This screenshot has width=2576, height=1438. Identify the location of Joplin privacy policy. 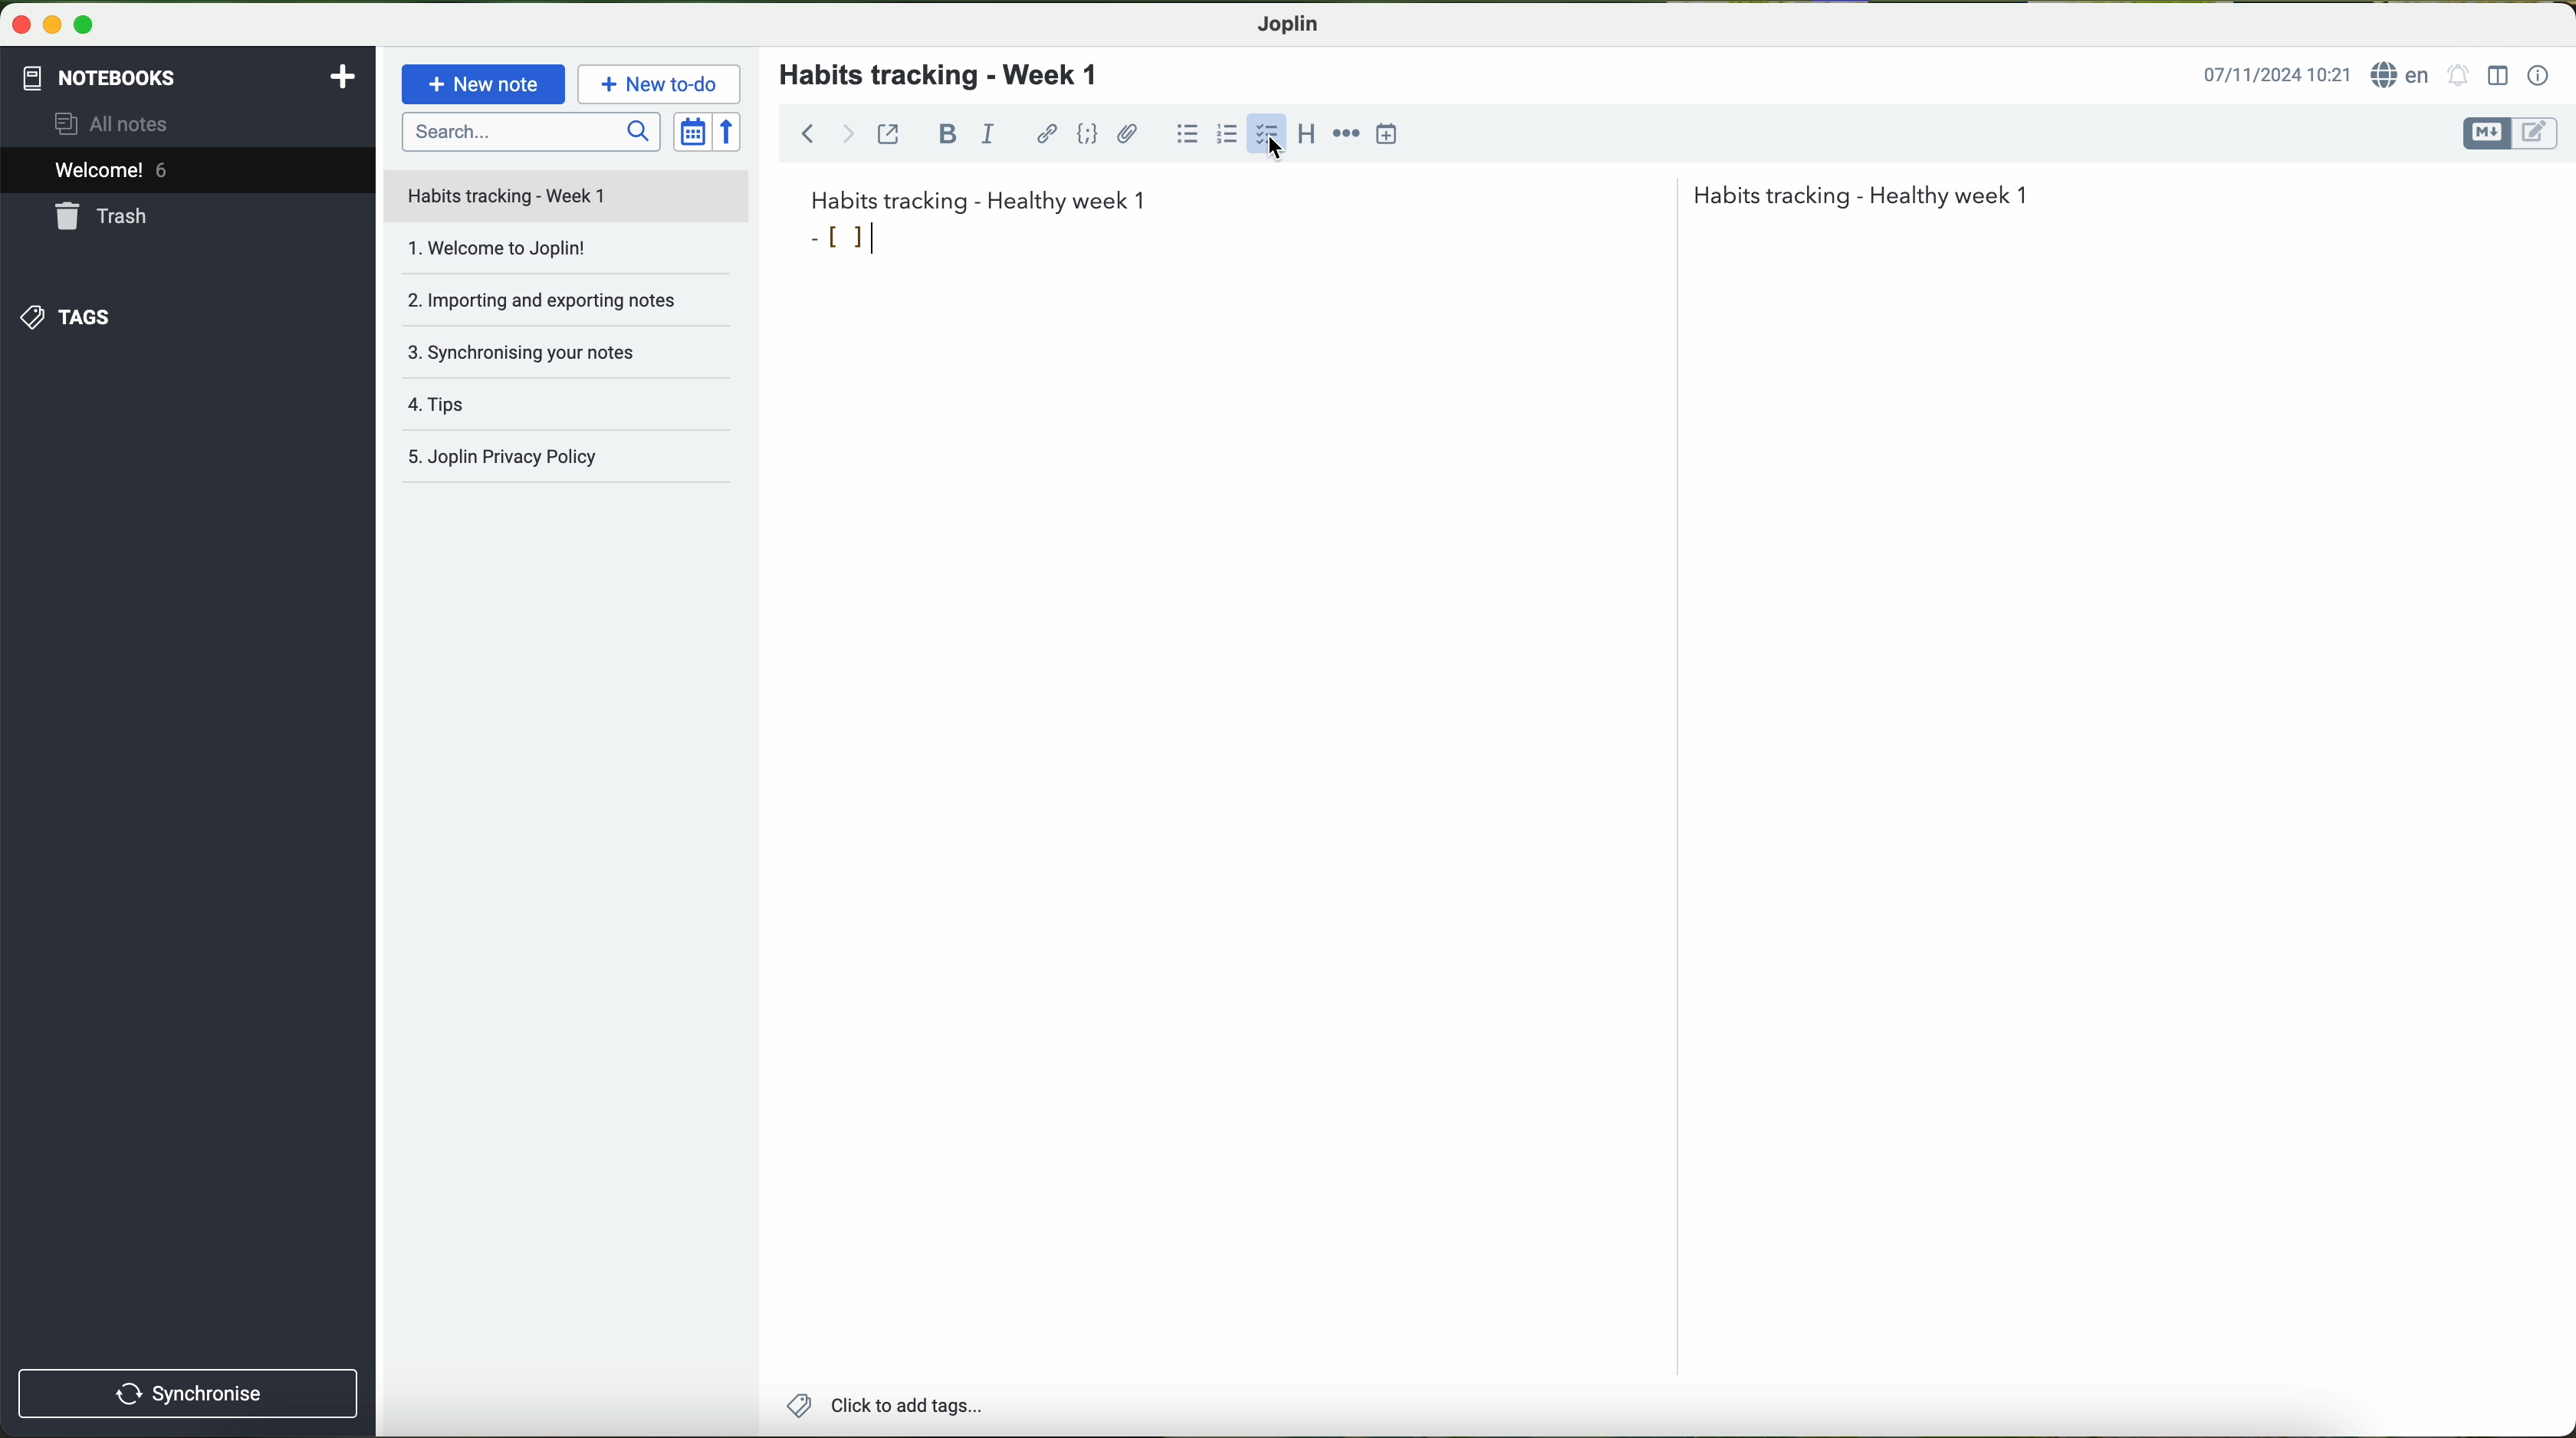
(568, 460).